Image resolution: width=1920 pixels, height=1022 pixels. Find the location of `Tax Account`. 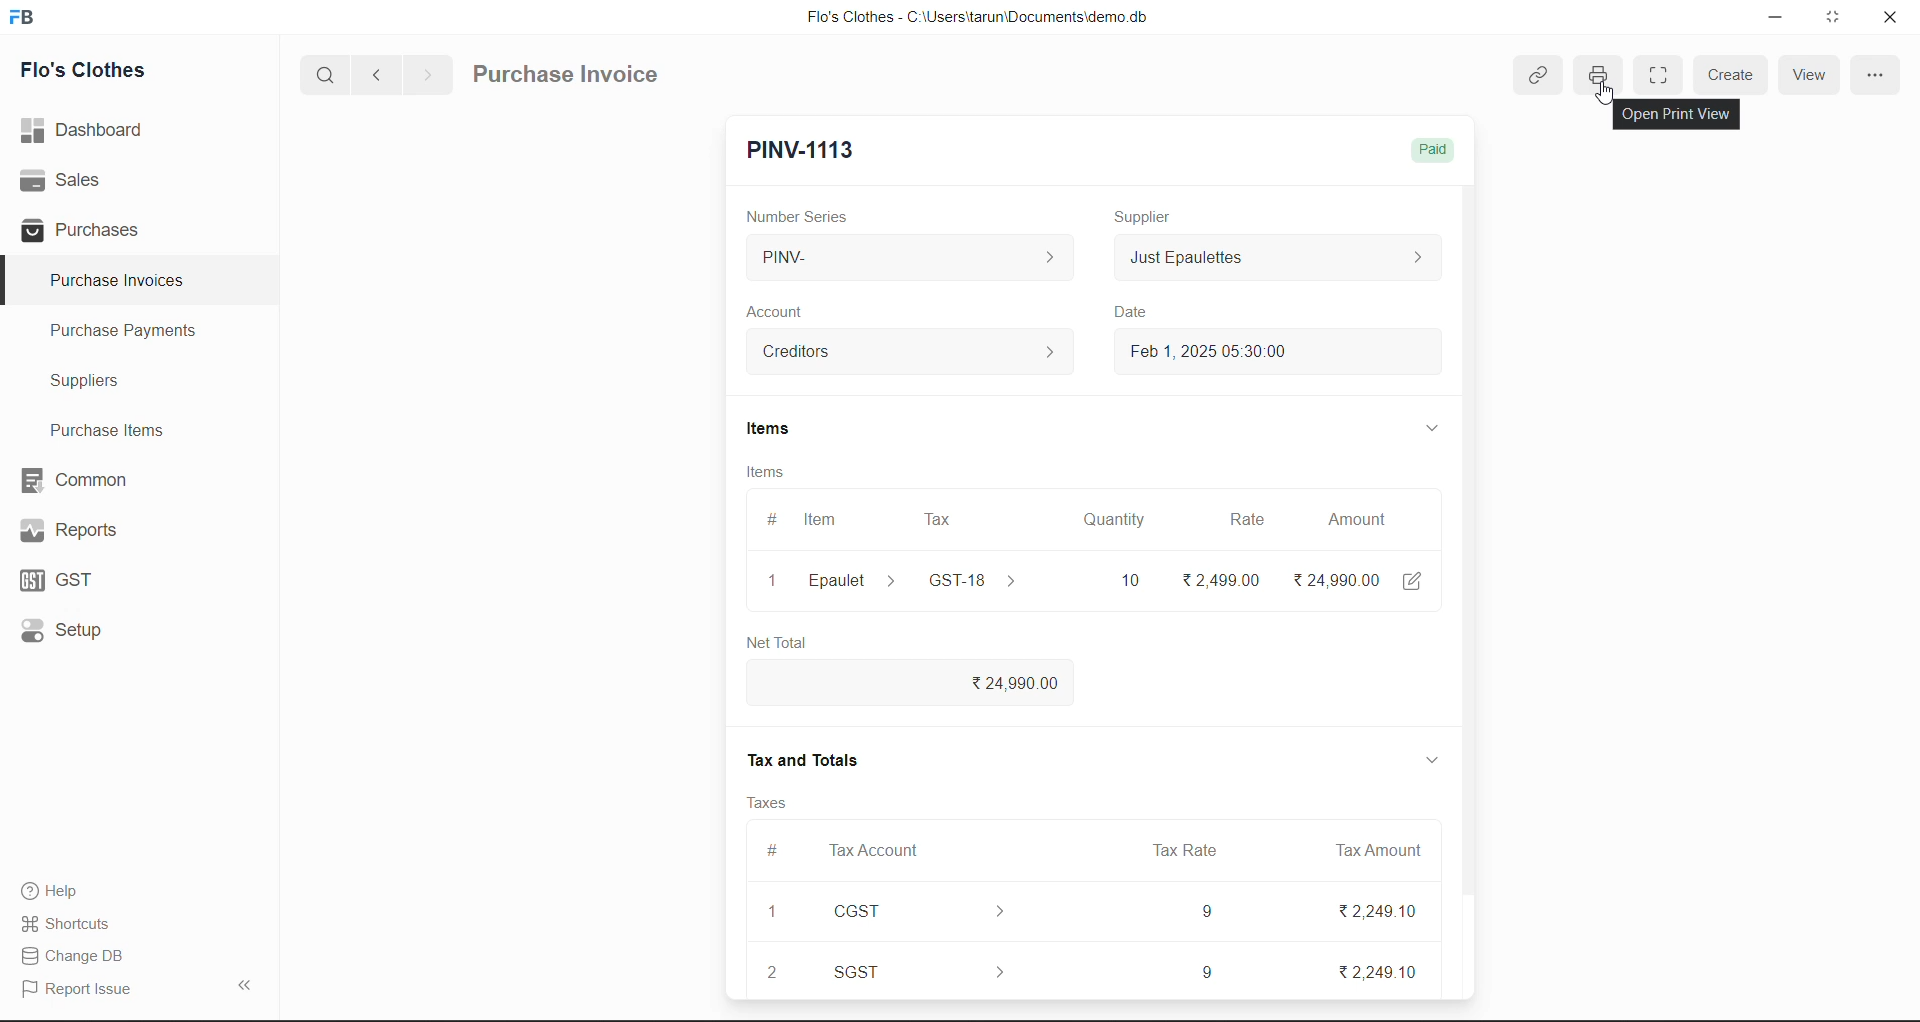

Tax Account is located at coordinates (882, 848).